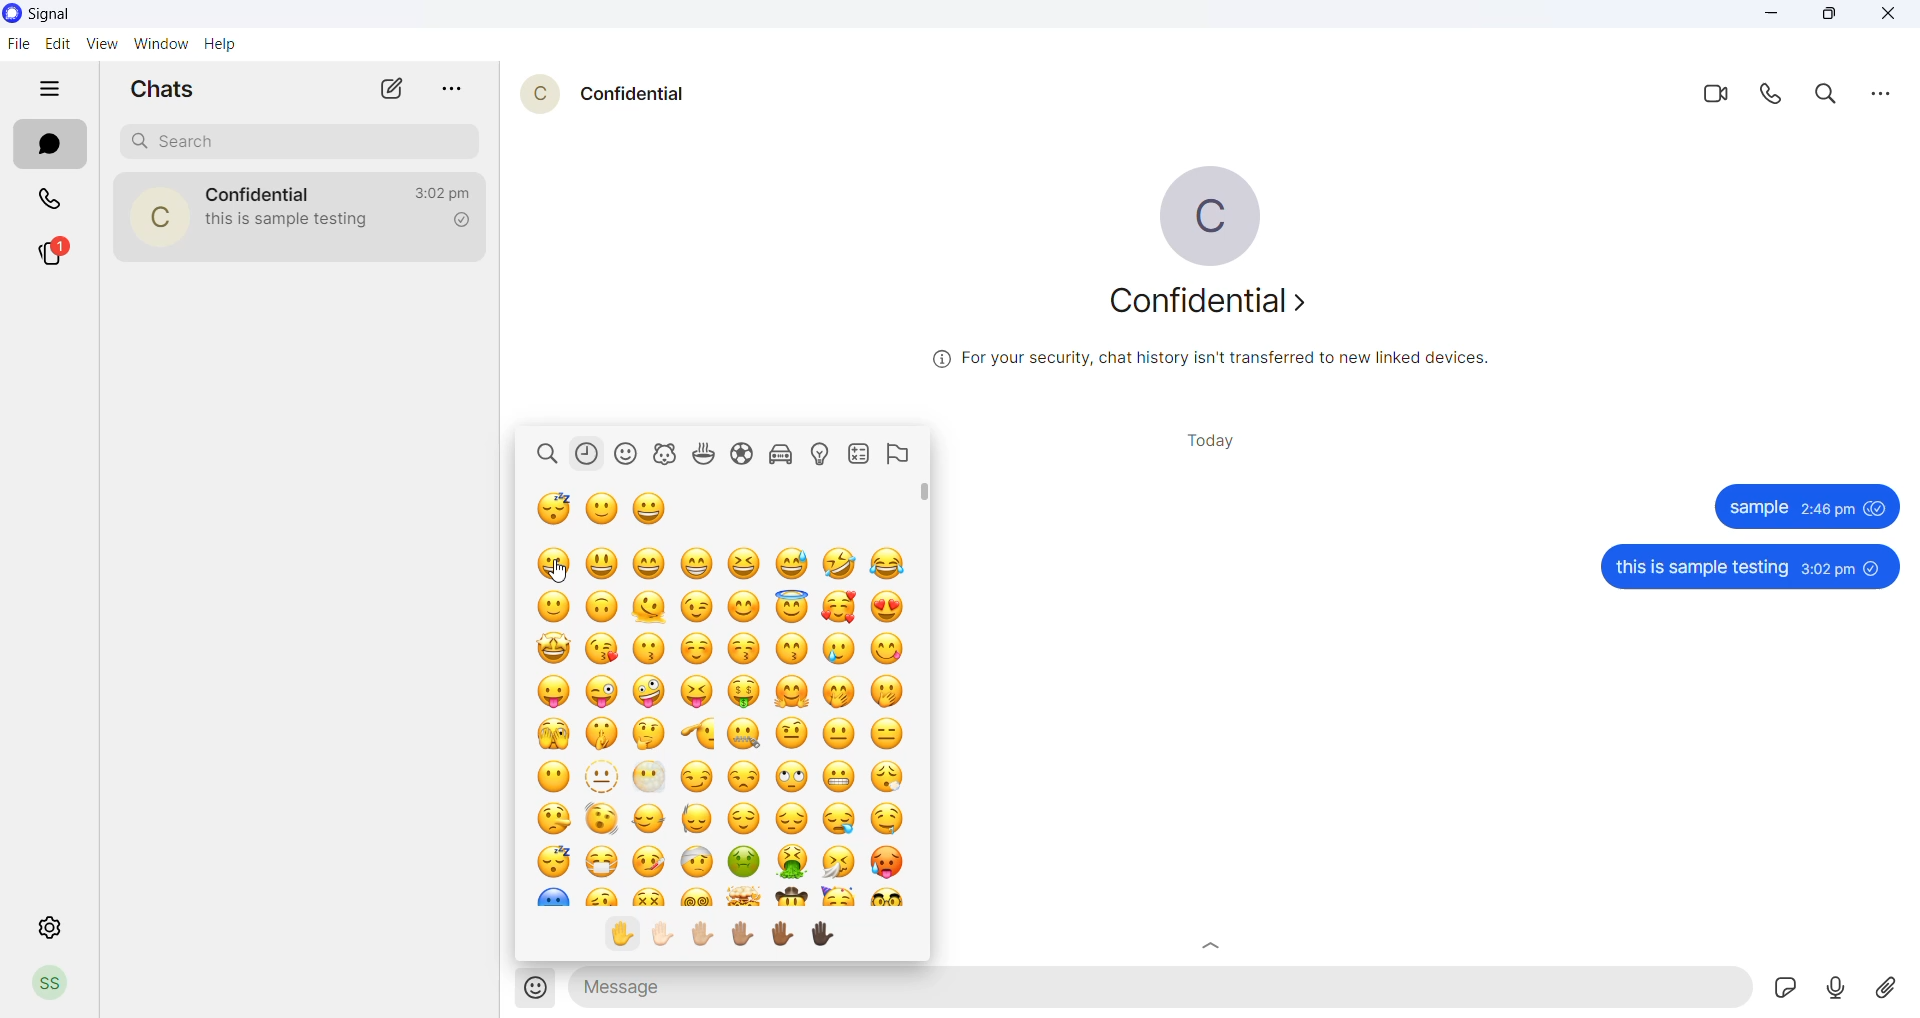 The height and width of the screenshot is (1018, 1920). I want to click on contact name, so click(638, 94).